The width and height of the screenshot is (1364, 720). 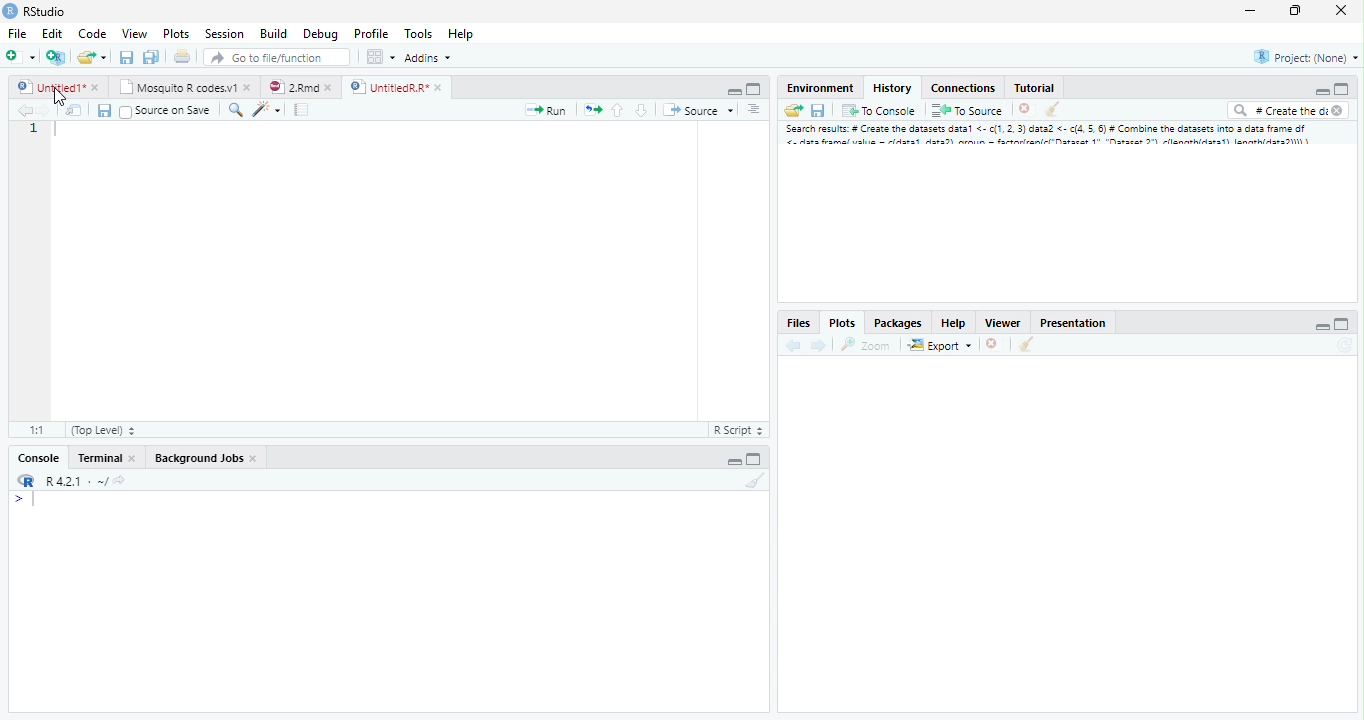 What do you see at coordinates (43, 114) in the screenshot?
I see `Next` at bounding box center [43, 114].